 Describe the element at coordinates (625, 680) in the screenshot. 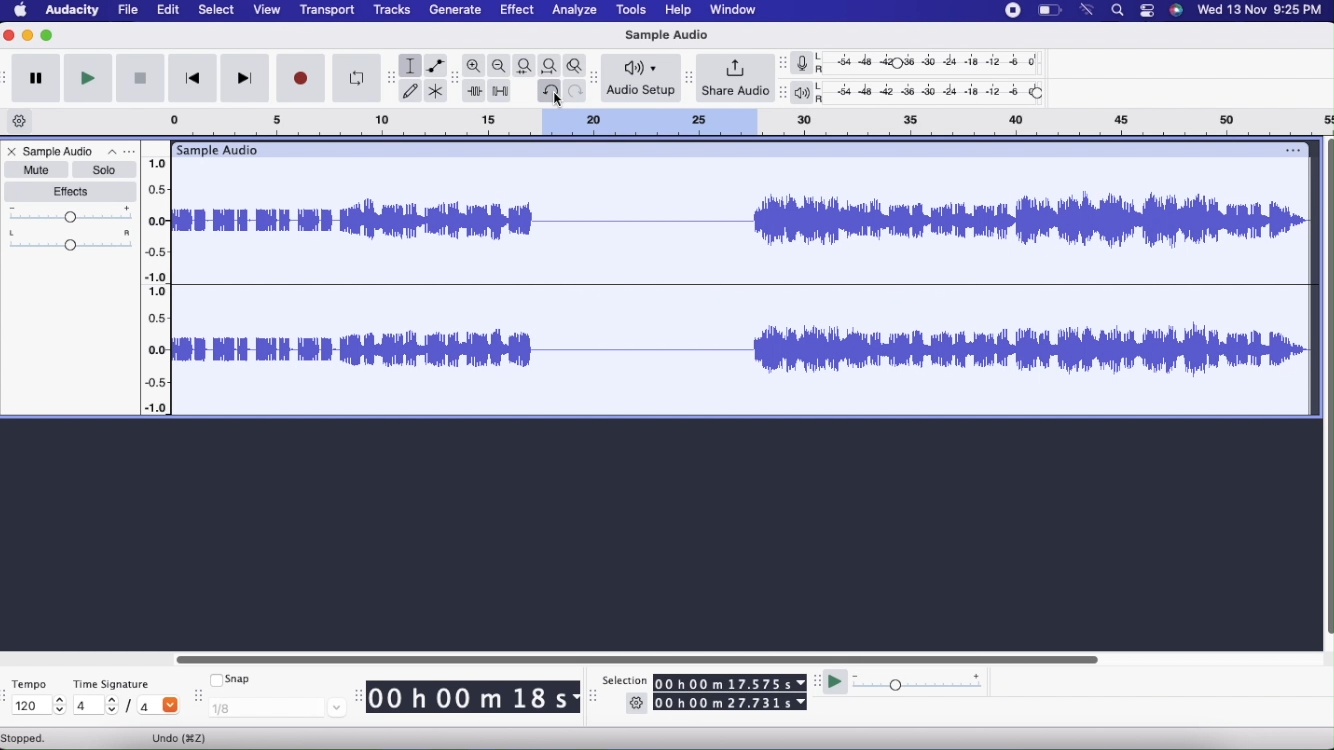

I see `Selection` at that location.